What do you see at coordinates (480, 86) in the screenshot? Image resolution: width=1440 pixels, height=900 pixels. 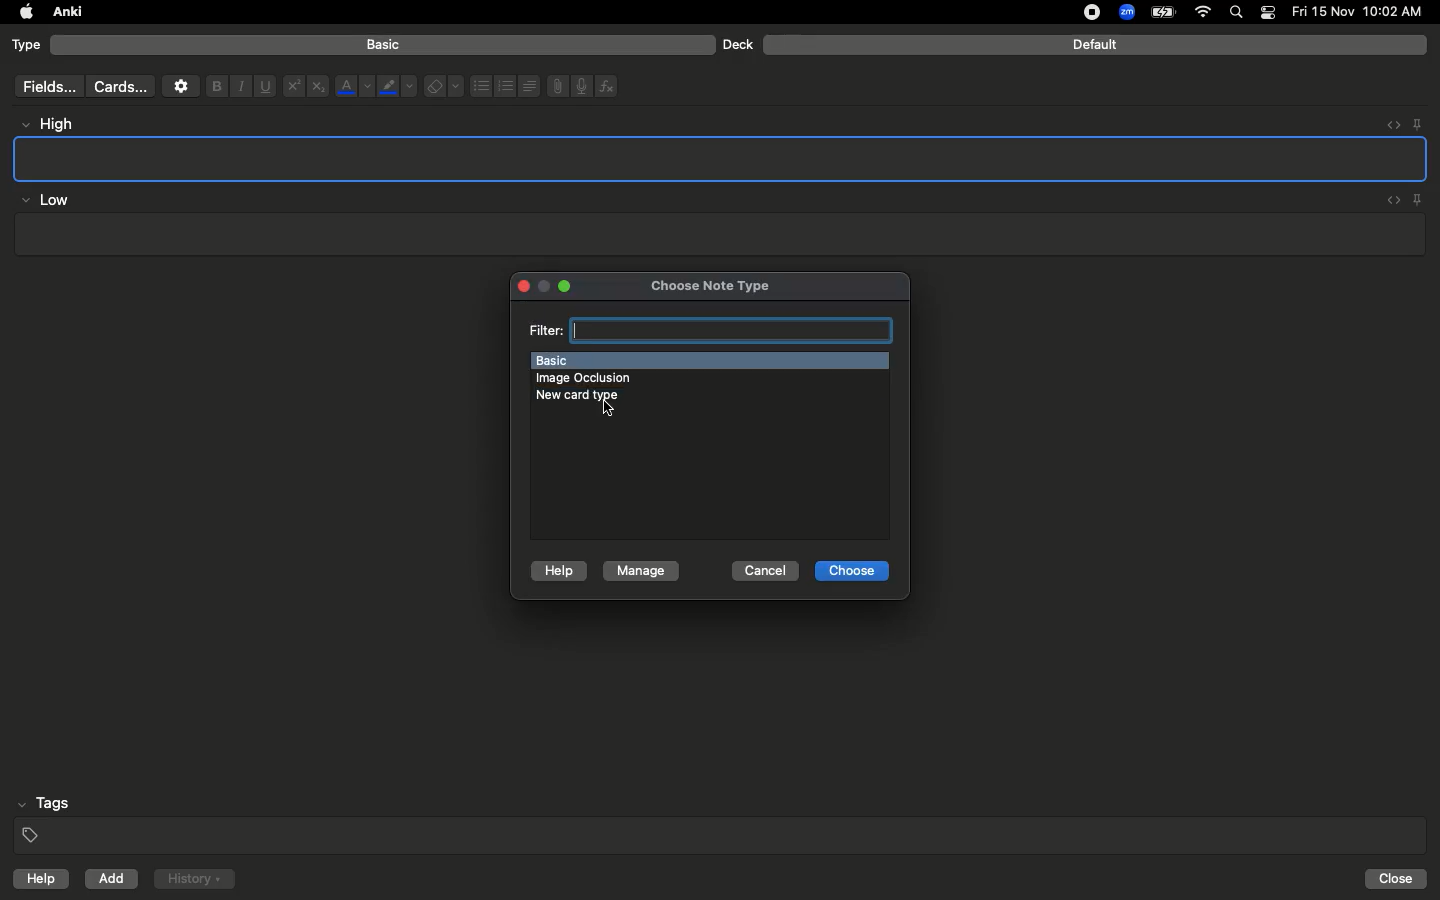 I see `Bullet` at bounding box center [480, 86].